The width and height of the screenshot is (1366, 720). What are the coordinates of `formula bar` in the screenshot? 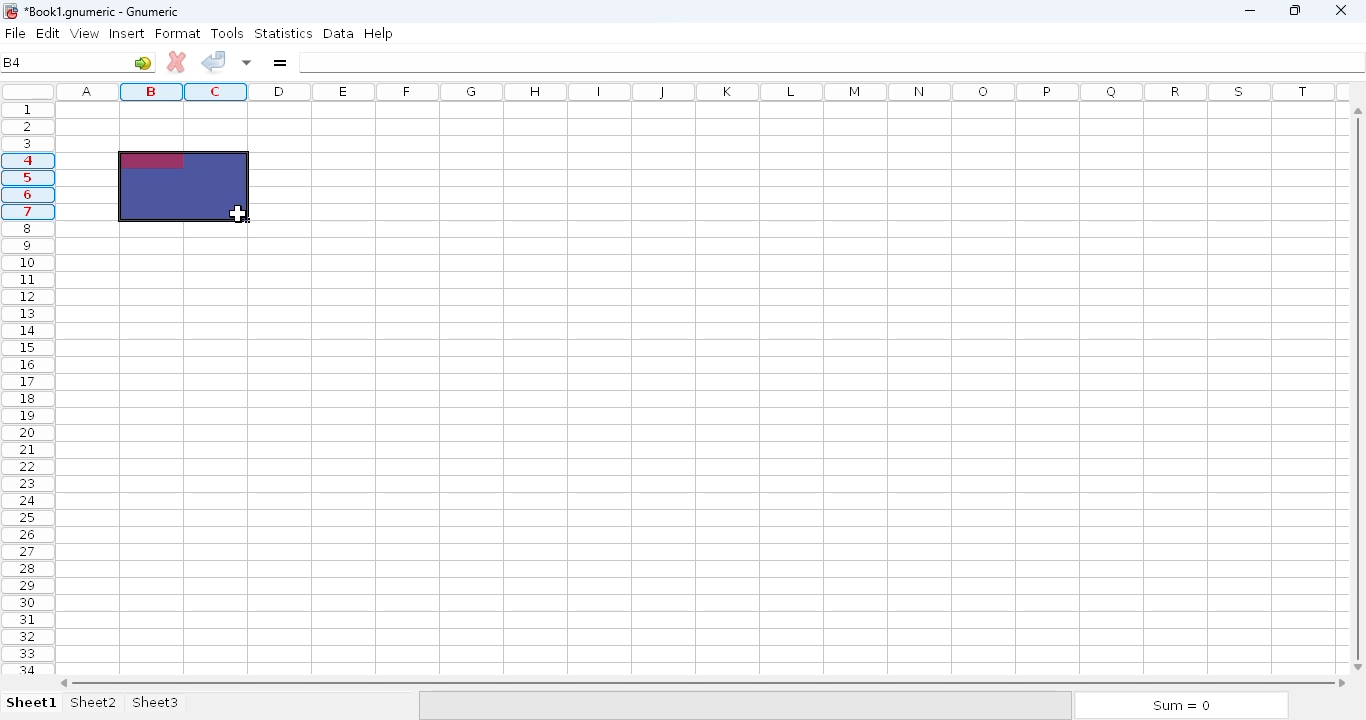 It's located at (832, 61).